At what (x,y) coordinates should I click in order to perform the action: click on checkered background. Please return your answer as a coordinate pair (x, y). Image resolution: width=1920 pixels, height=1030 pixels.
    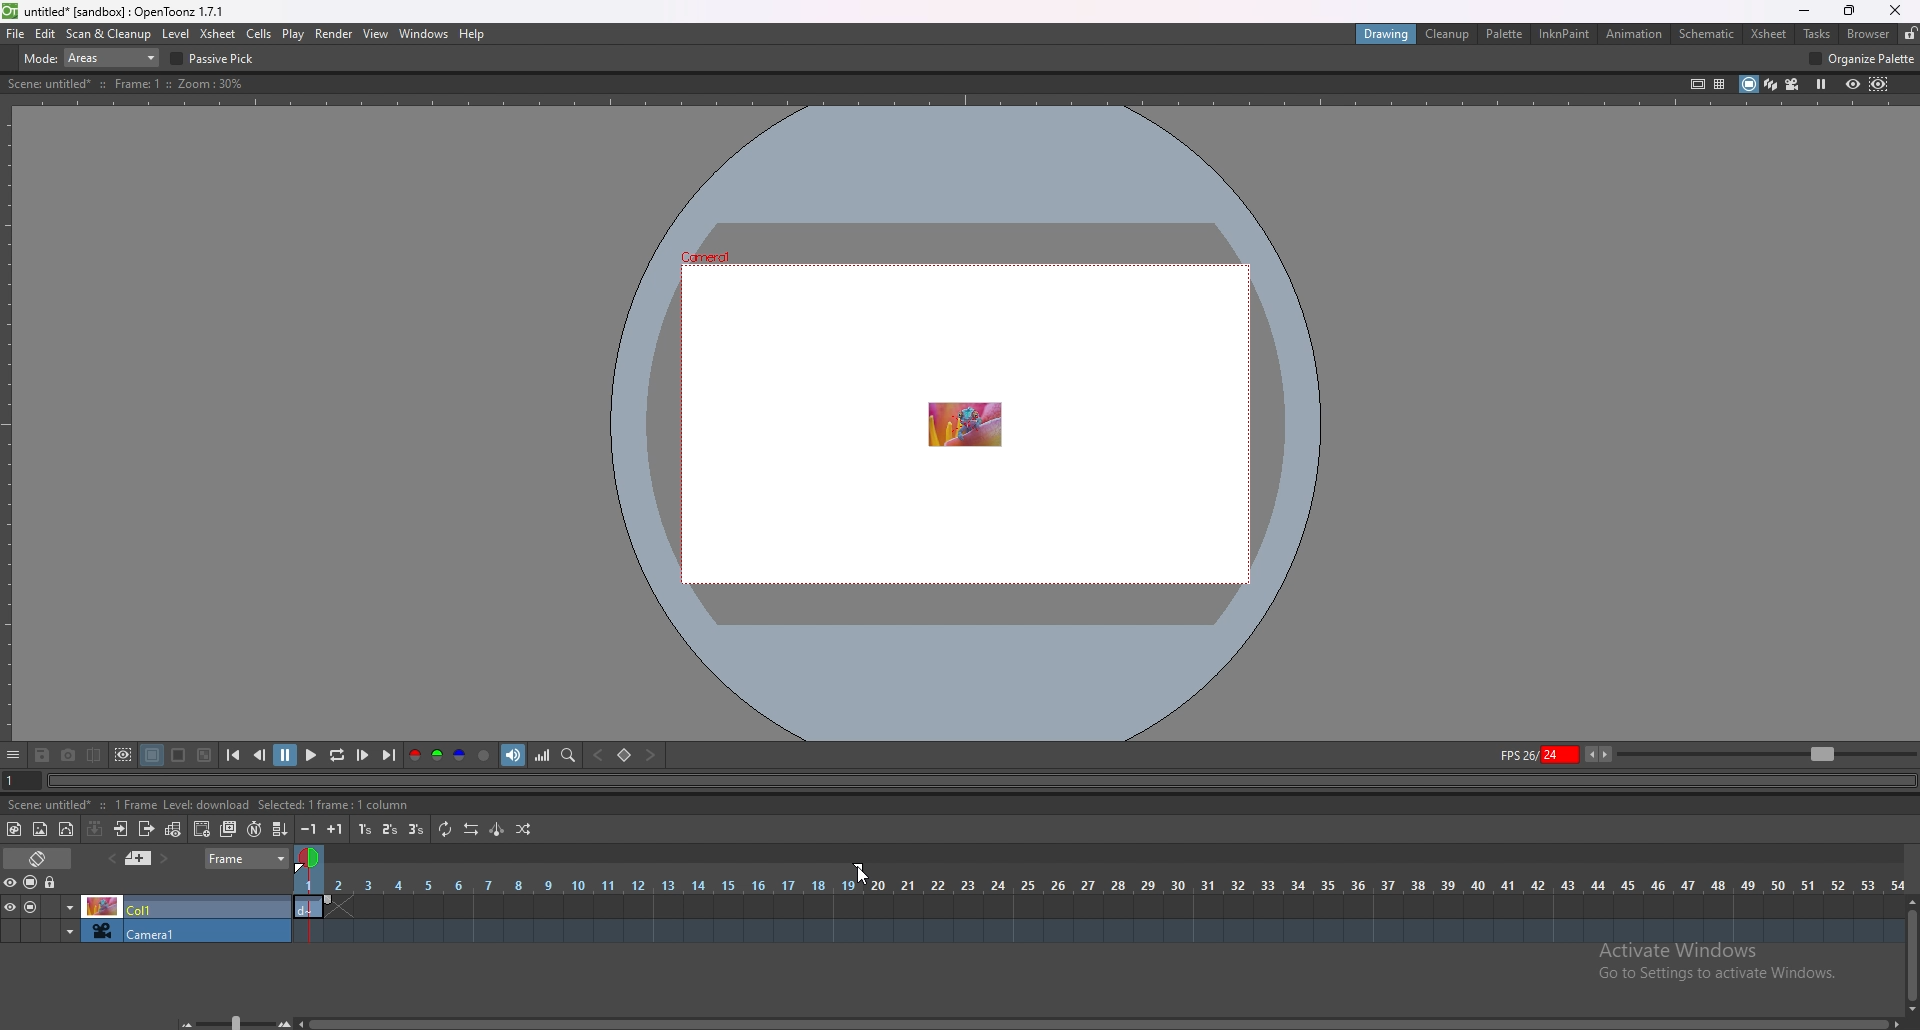
    Looking at the image, I should click on (206, 755).